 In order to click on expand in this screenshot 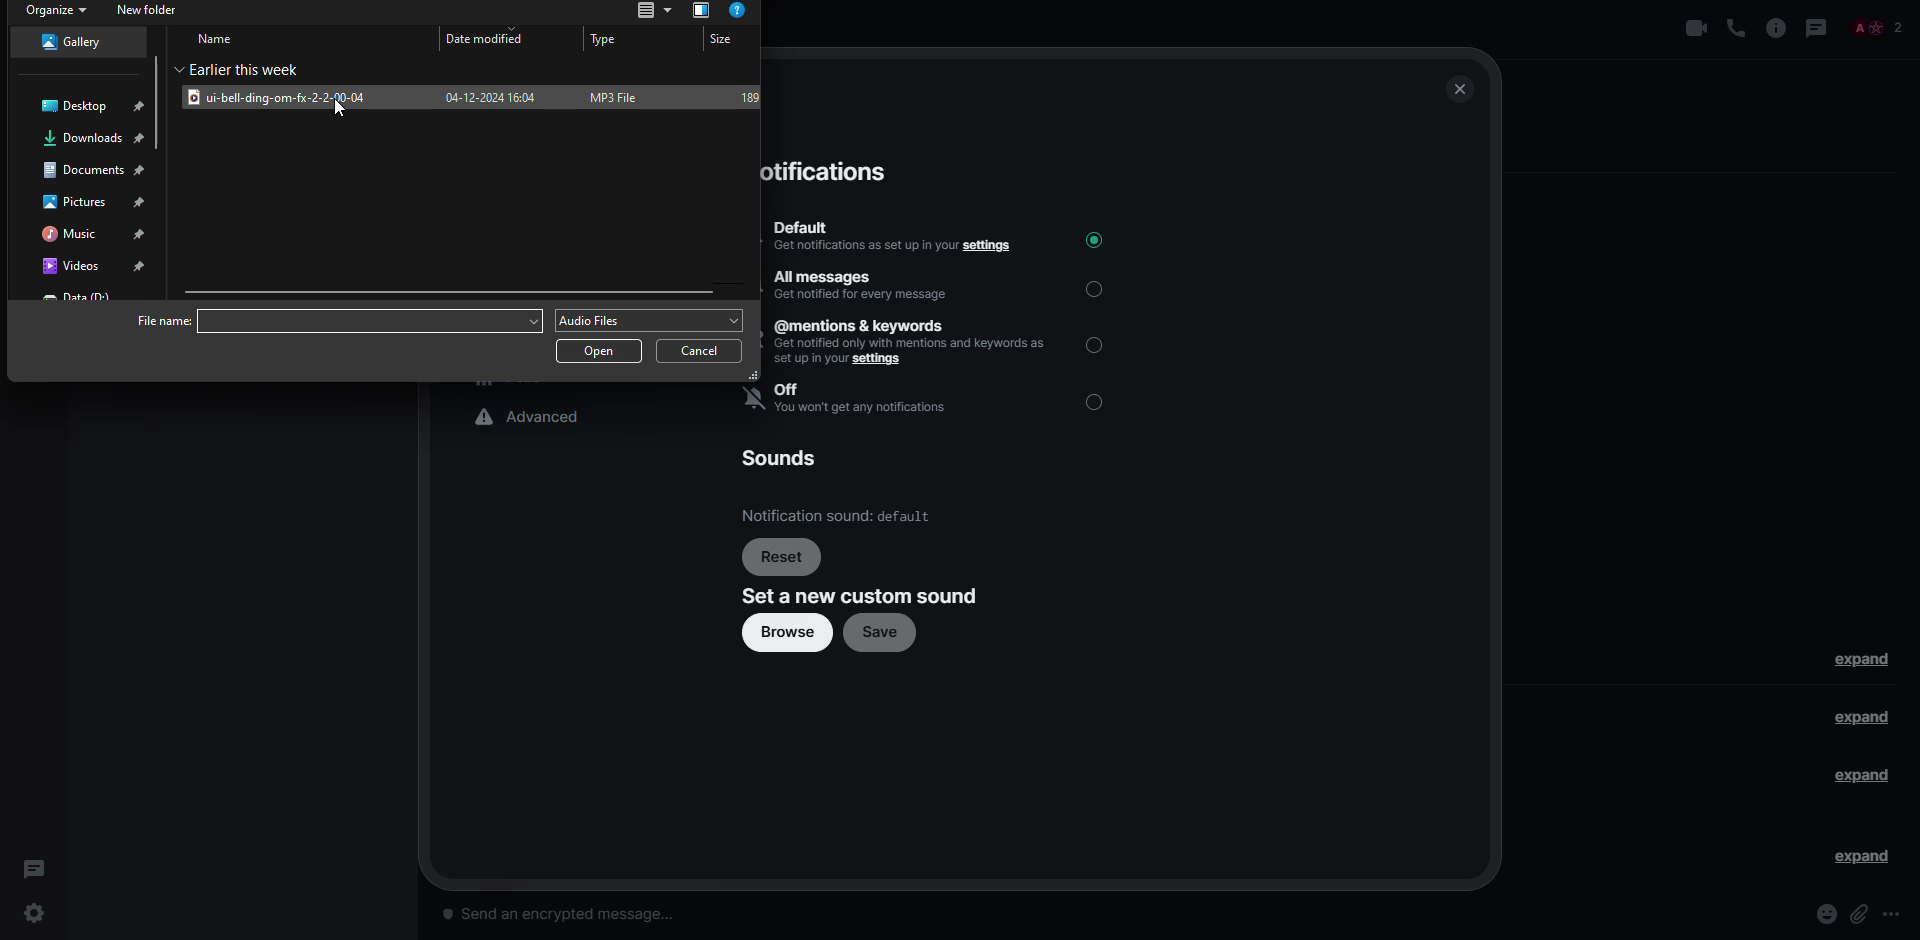, I will do `click(1856, 855)`.